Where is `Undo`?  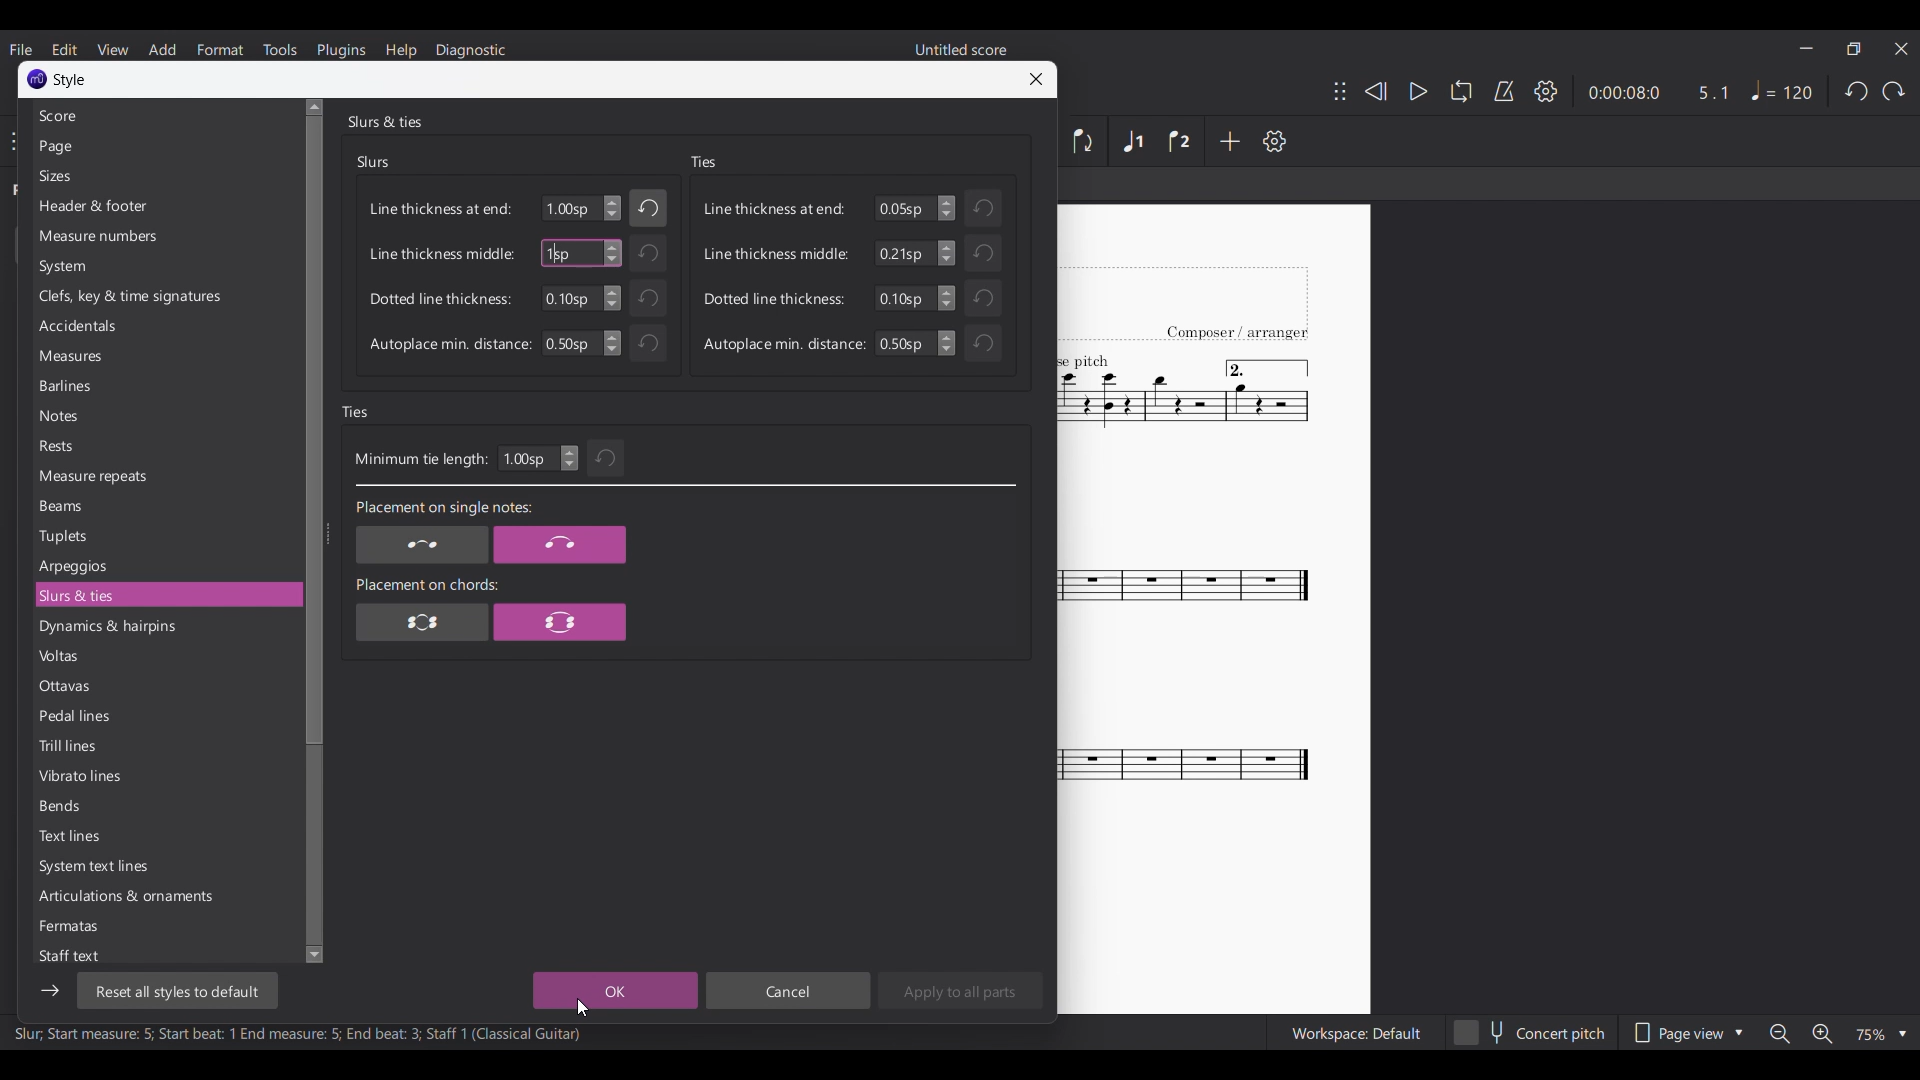
Undo is located at coordinates (647, 298).